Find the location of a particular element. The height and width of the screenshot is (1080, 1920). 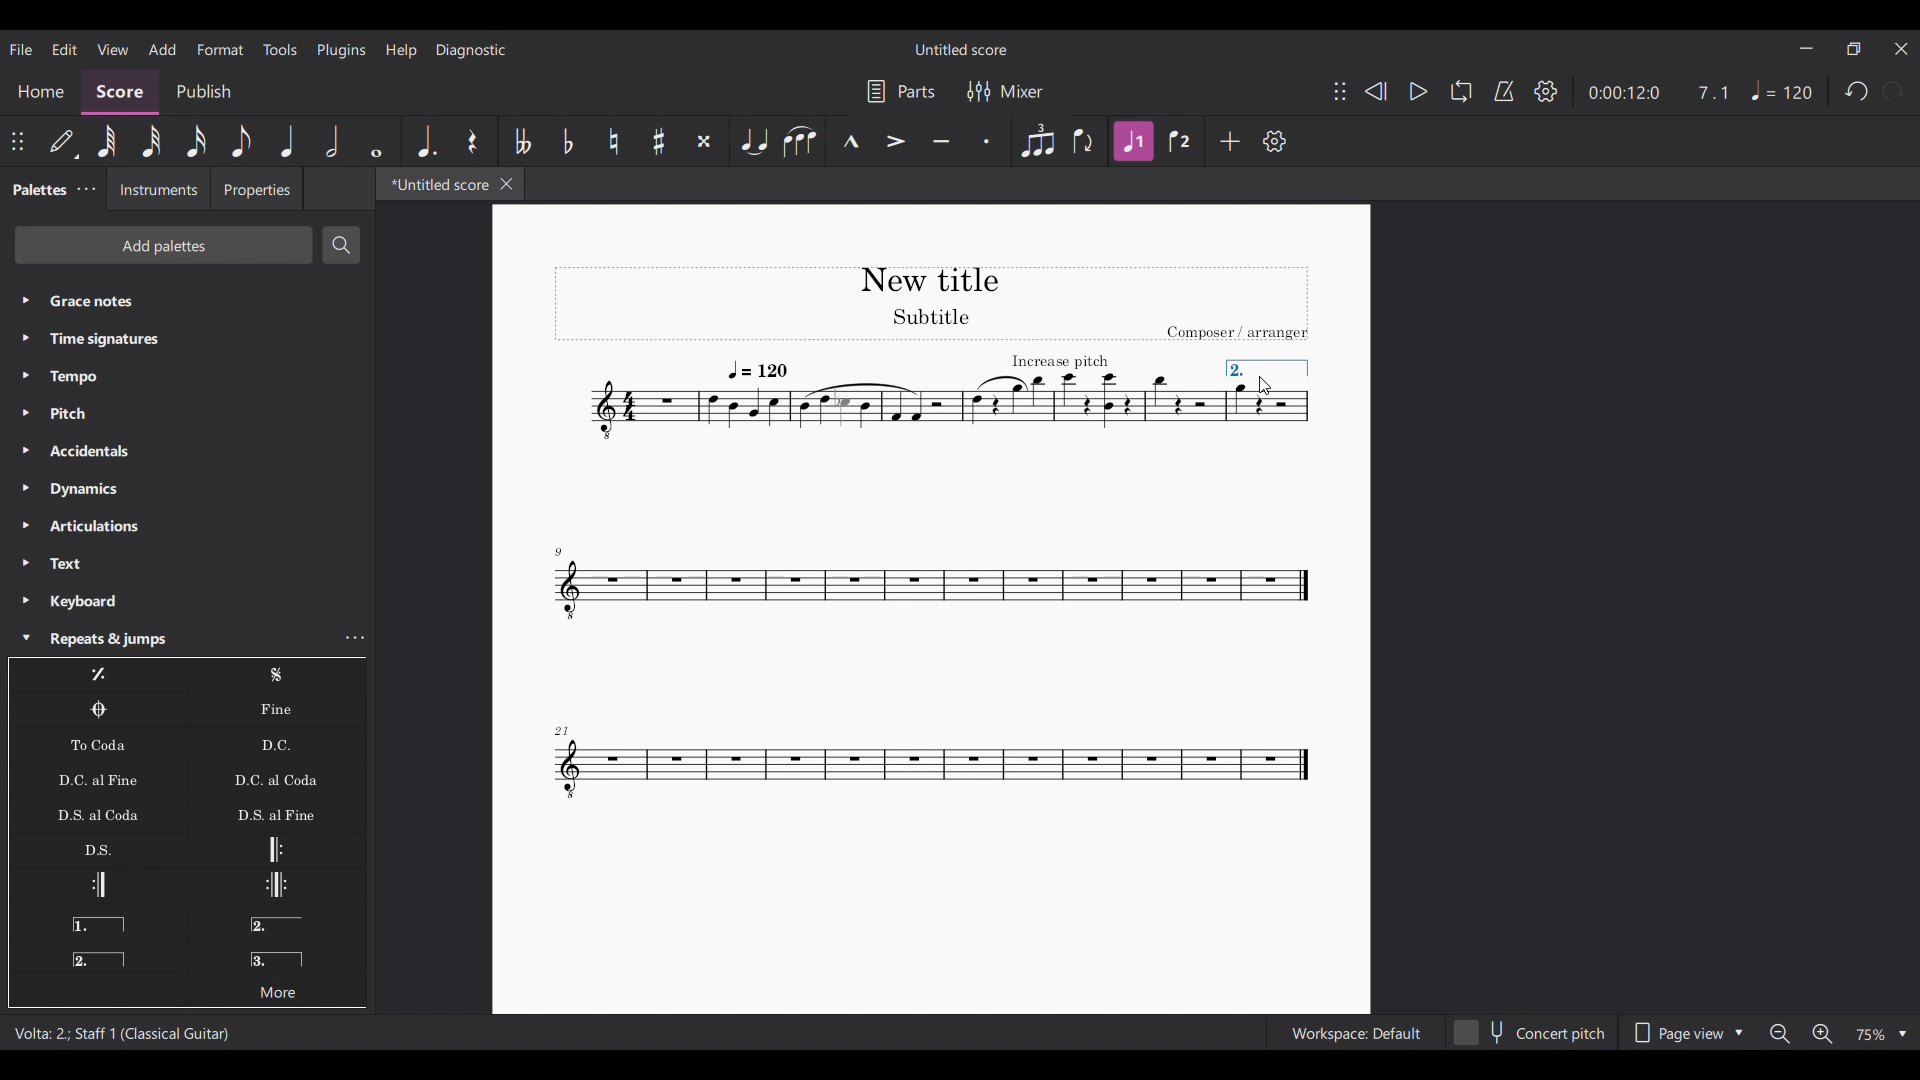

D.C. is located at coordinates (276, 745).